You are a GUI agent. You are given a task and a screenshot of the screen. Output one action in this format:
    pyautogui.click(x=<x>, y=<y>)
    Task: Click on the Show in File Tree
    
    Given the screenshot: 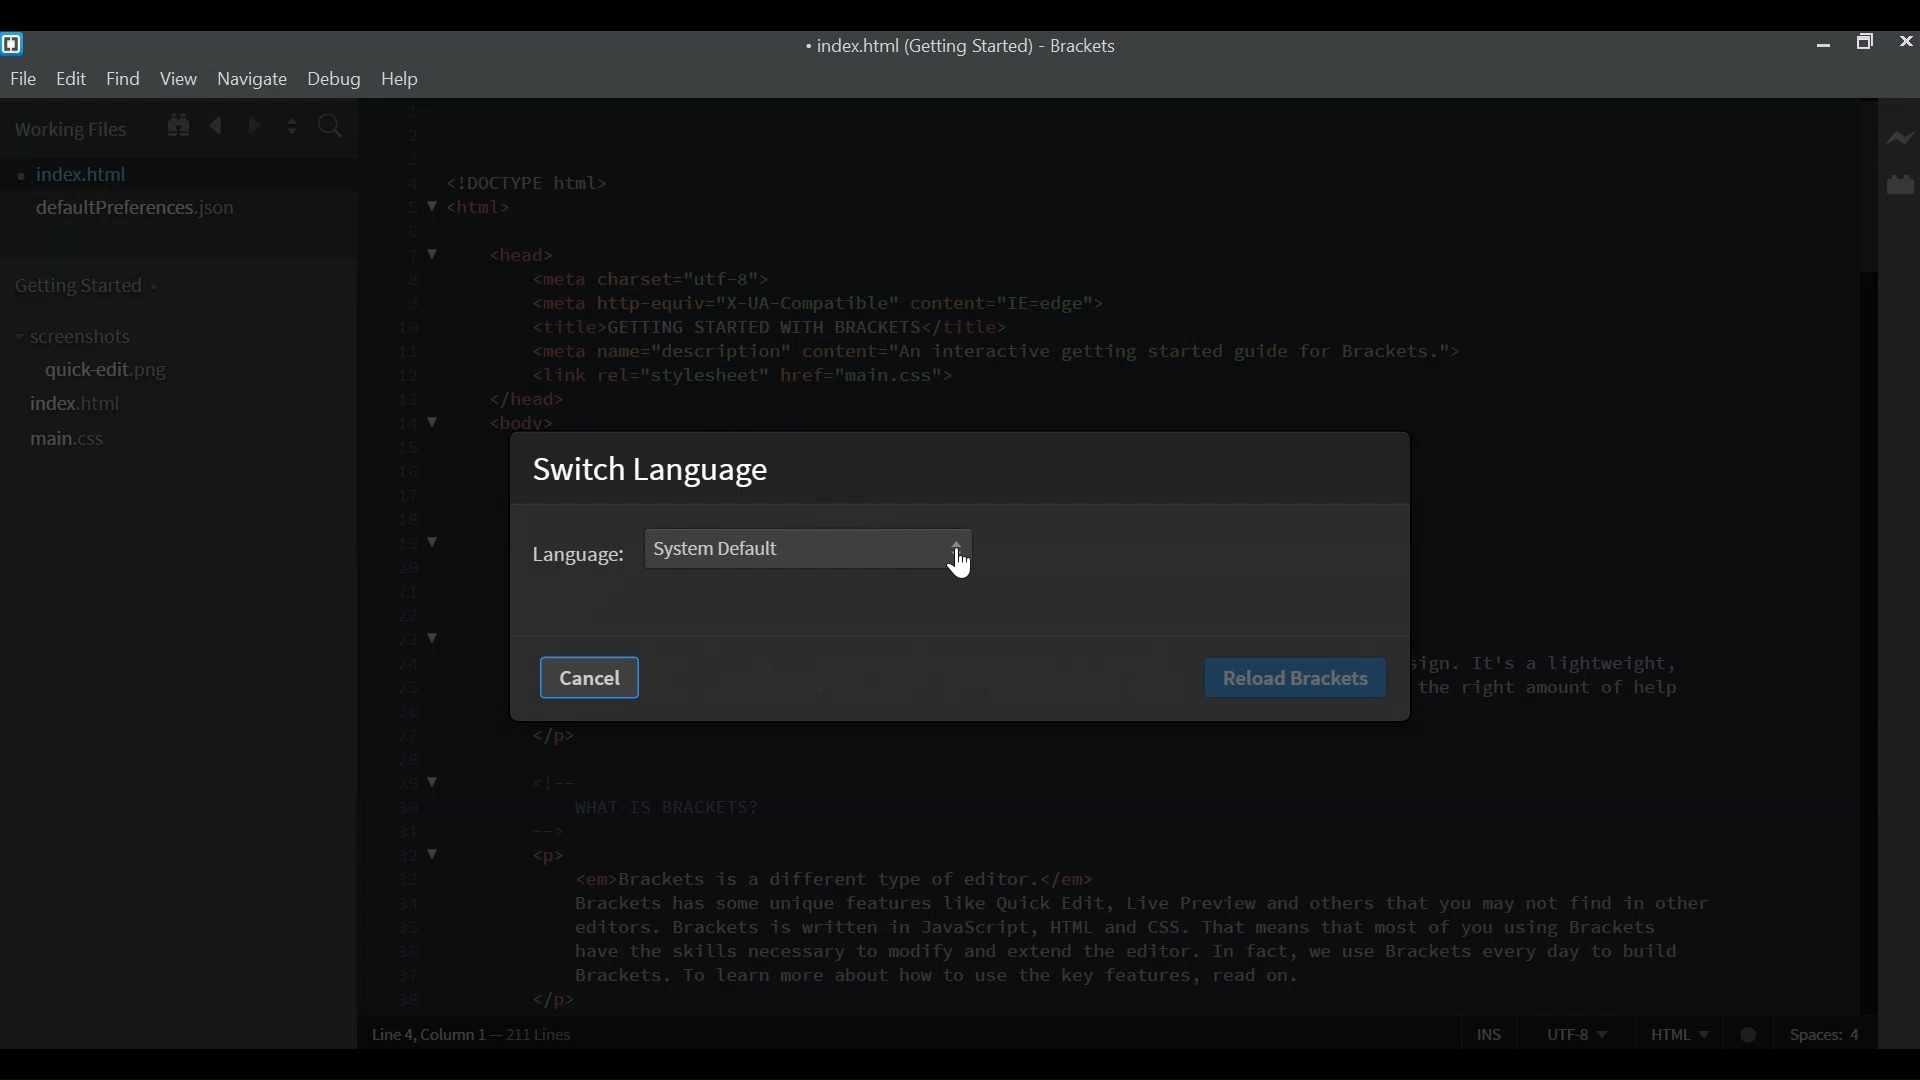 What is the action you would take?
    pyautogui.click(x=176, y=122)
    